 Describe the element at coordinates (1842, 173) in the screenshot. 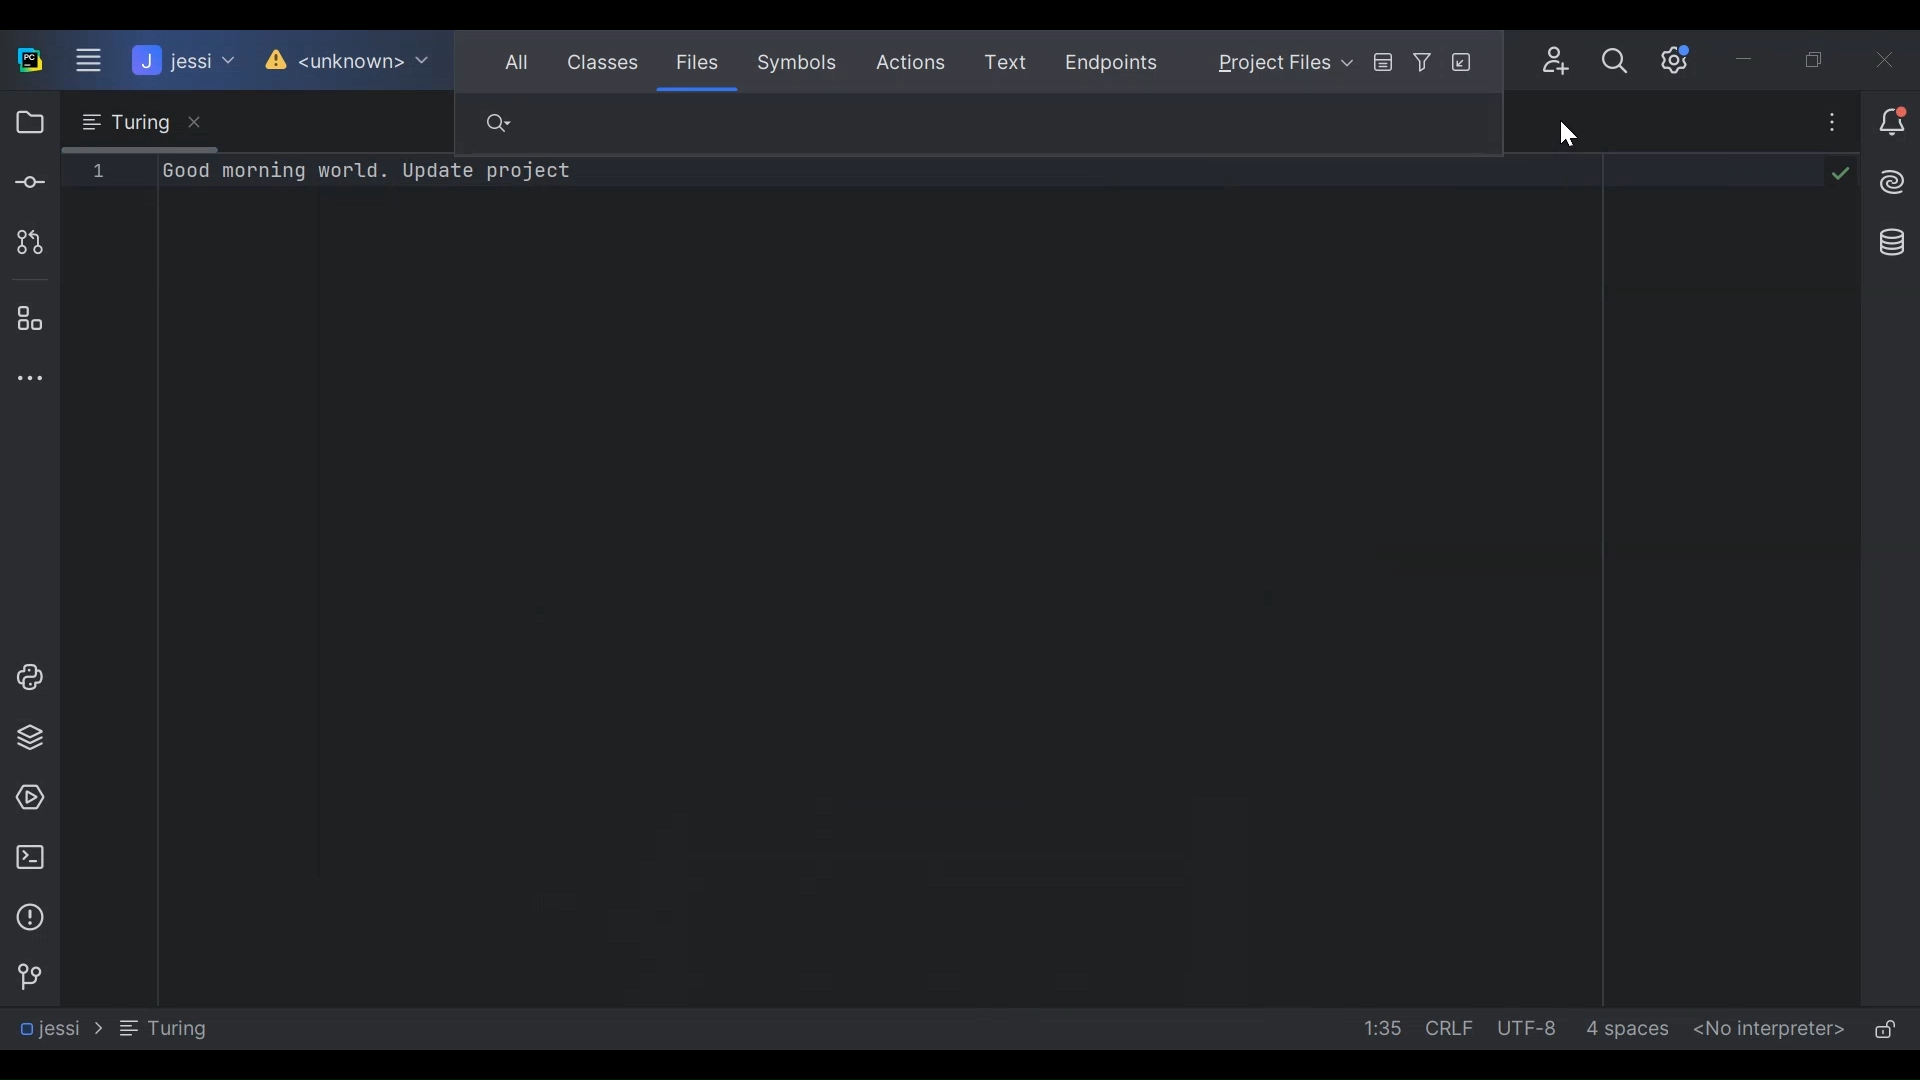

I see `tick` at that location.